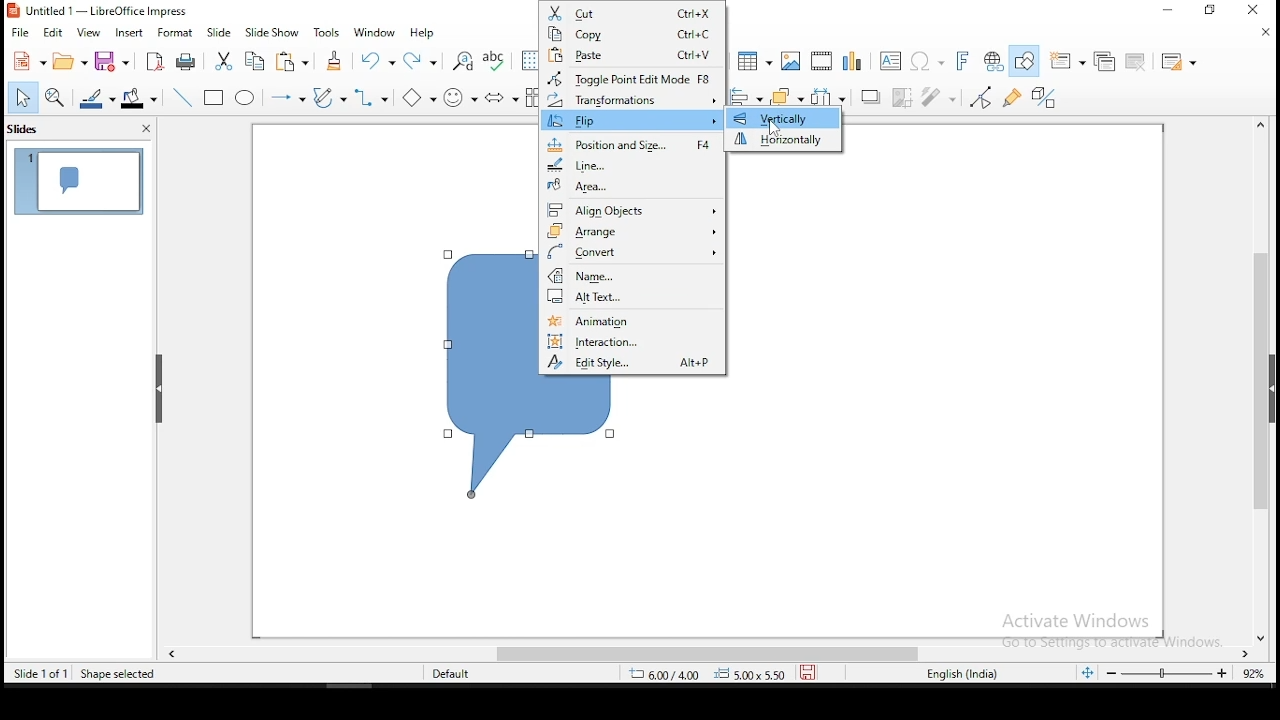  I want to click on insert hyperlink, so click(994, 64).